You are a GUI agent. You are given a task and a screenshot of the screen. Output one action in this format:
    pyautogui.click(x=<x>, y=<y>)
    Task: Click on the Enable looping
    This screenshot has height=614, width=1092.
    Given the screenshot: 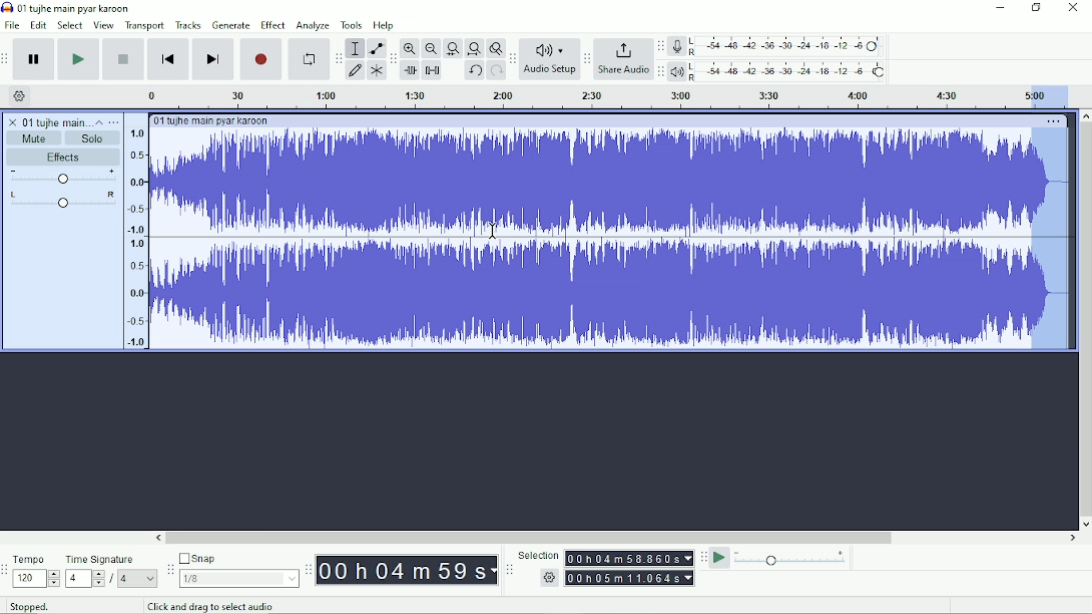 What is the action you would take?
    pyautogui.click(x=309, y=60)
    